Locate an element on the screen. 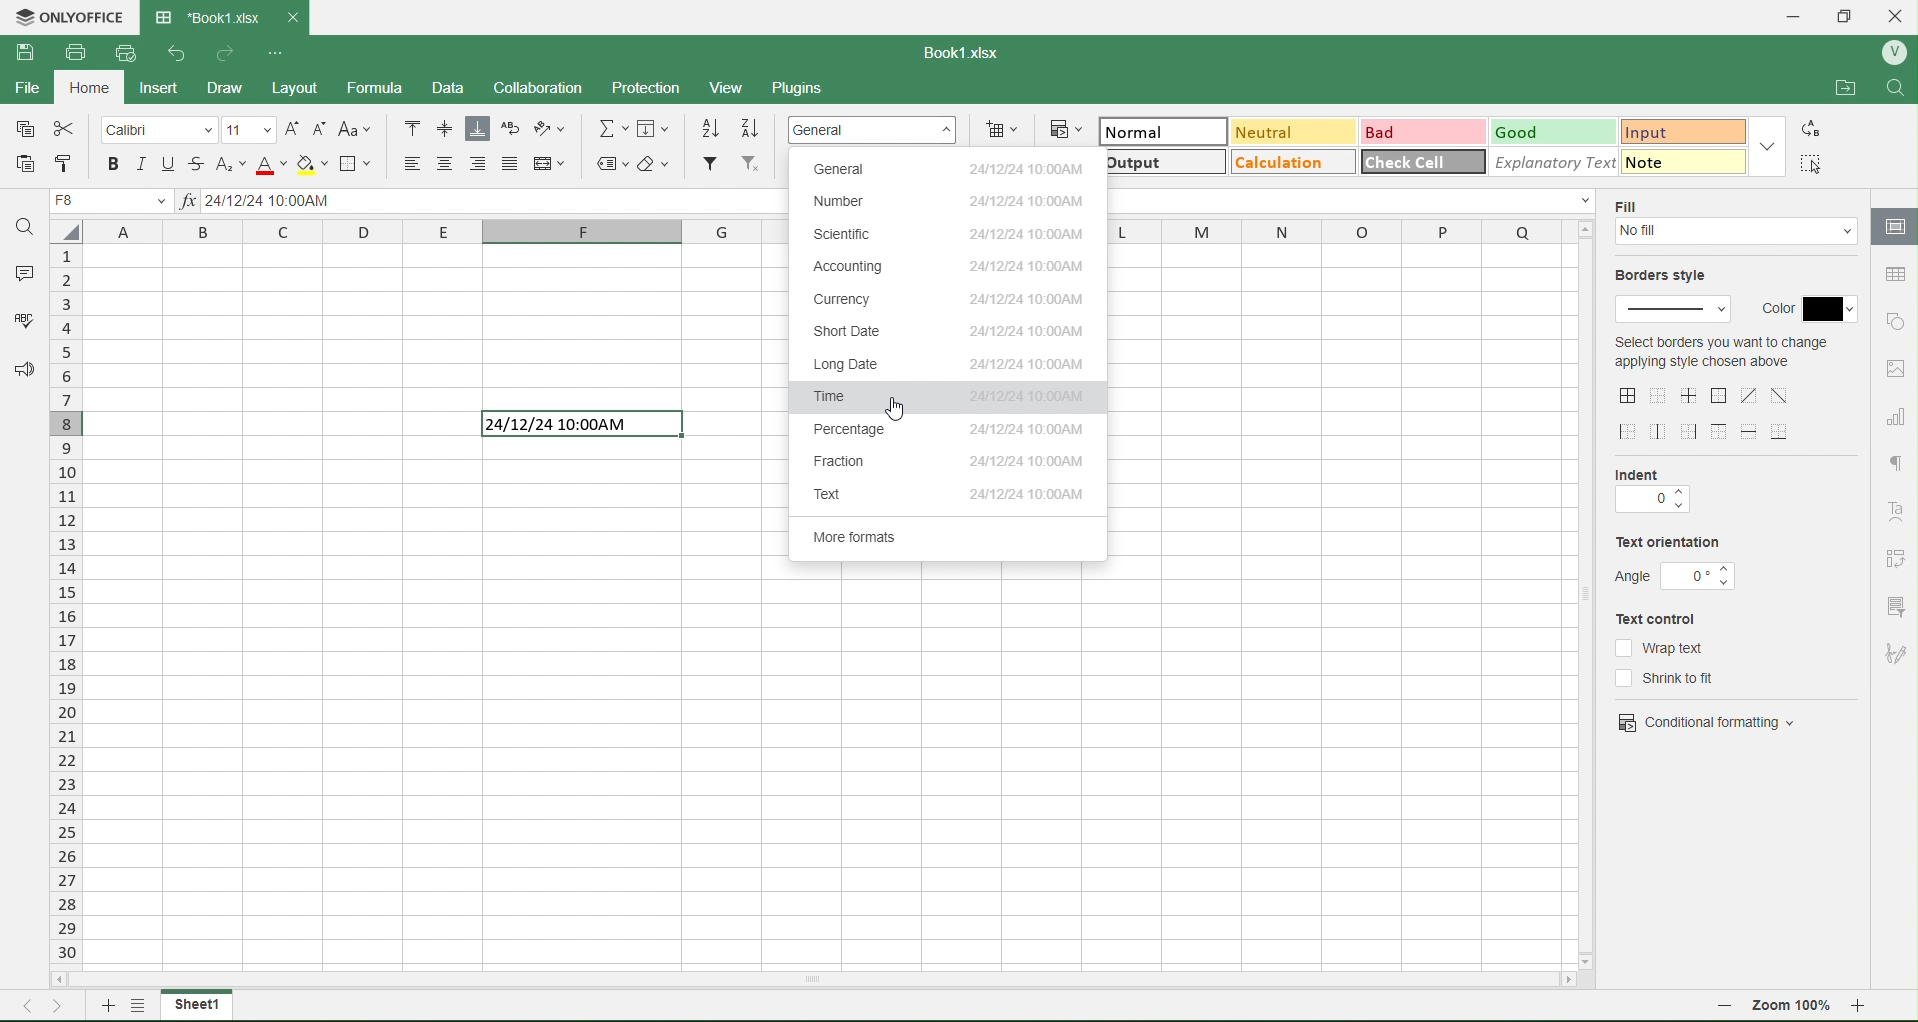 The image size is (1918, 1022). minimize is located at coordinates (1794, 16).